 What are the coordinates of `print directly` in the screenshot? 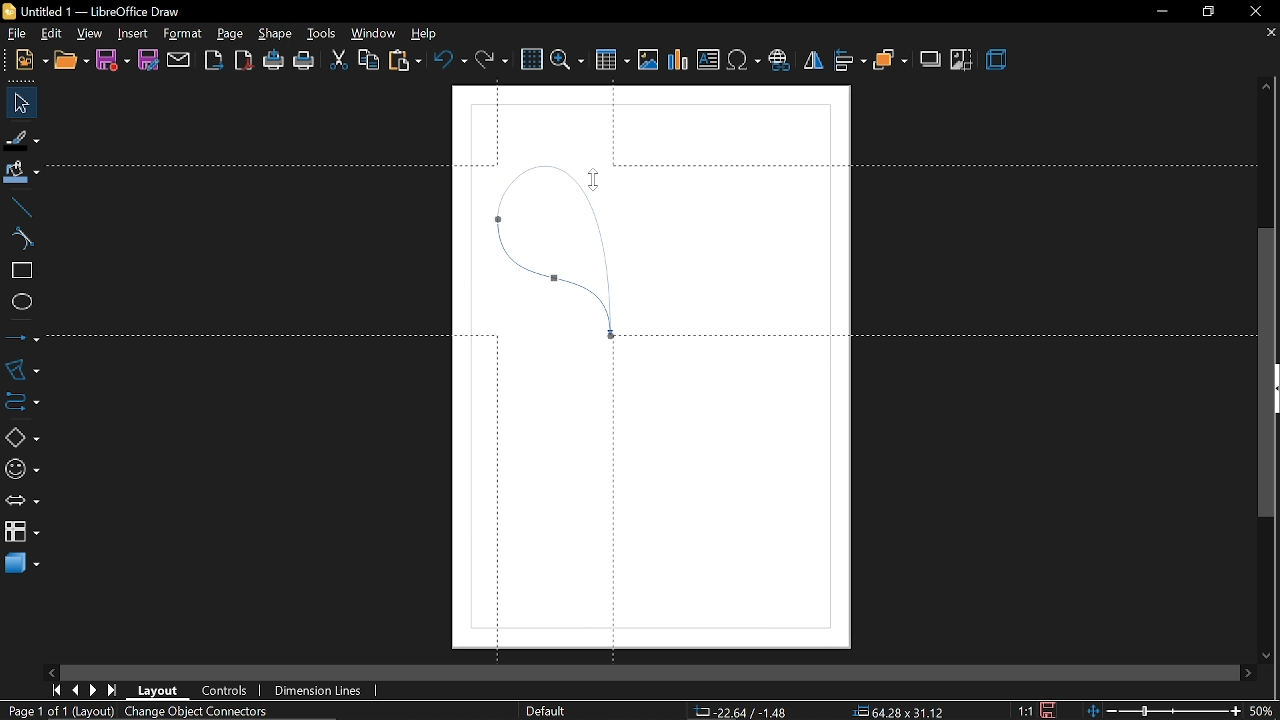 It's located at (274, 62).